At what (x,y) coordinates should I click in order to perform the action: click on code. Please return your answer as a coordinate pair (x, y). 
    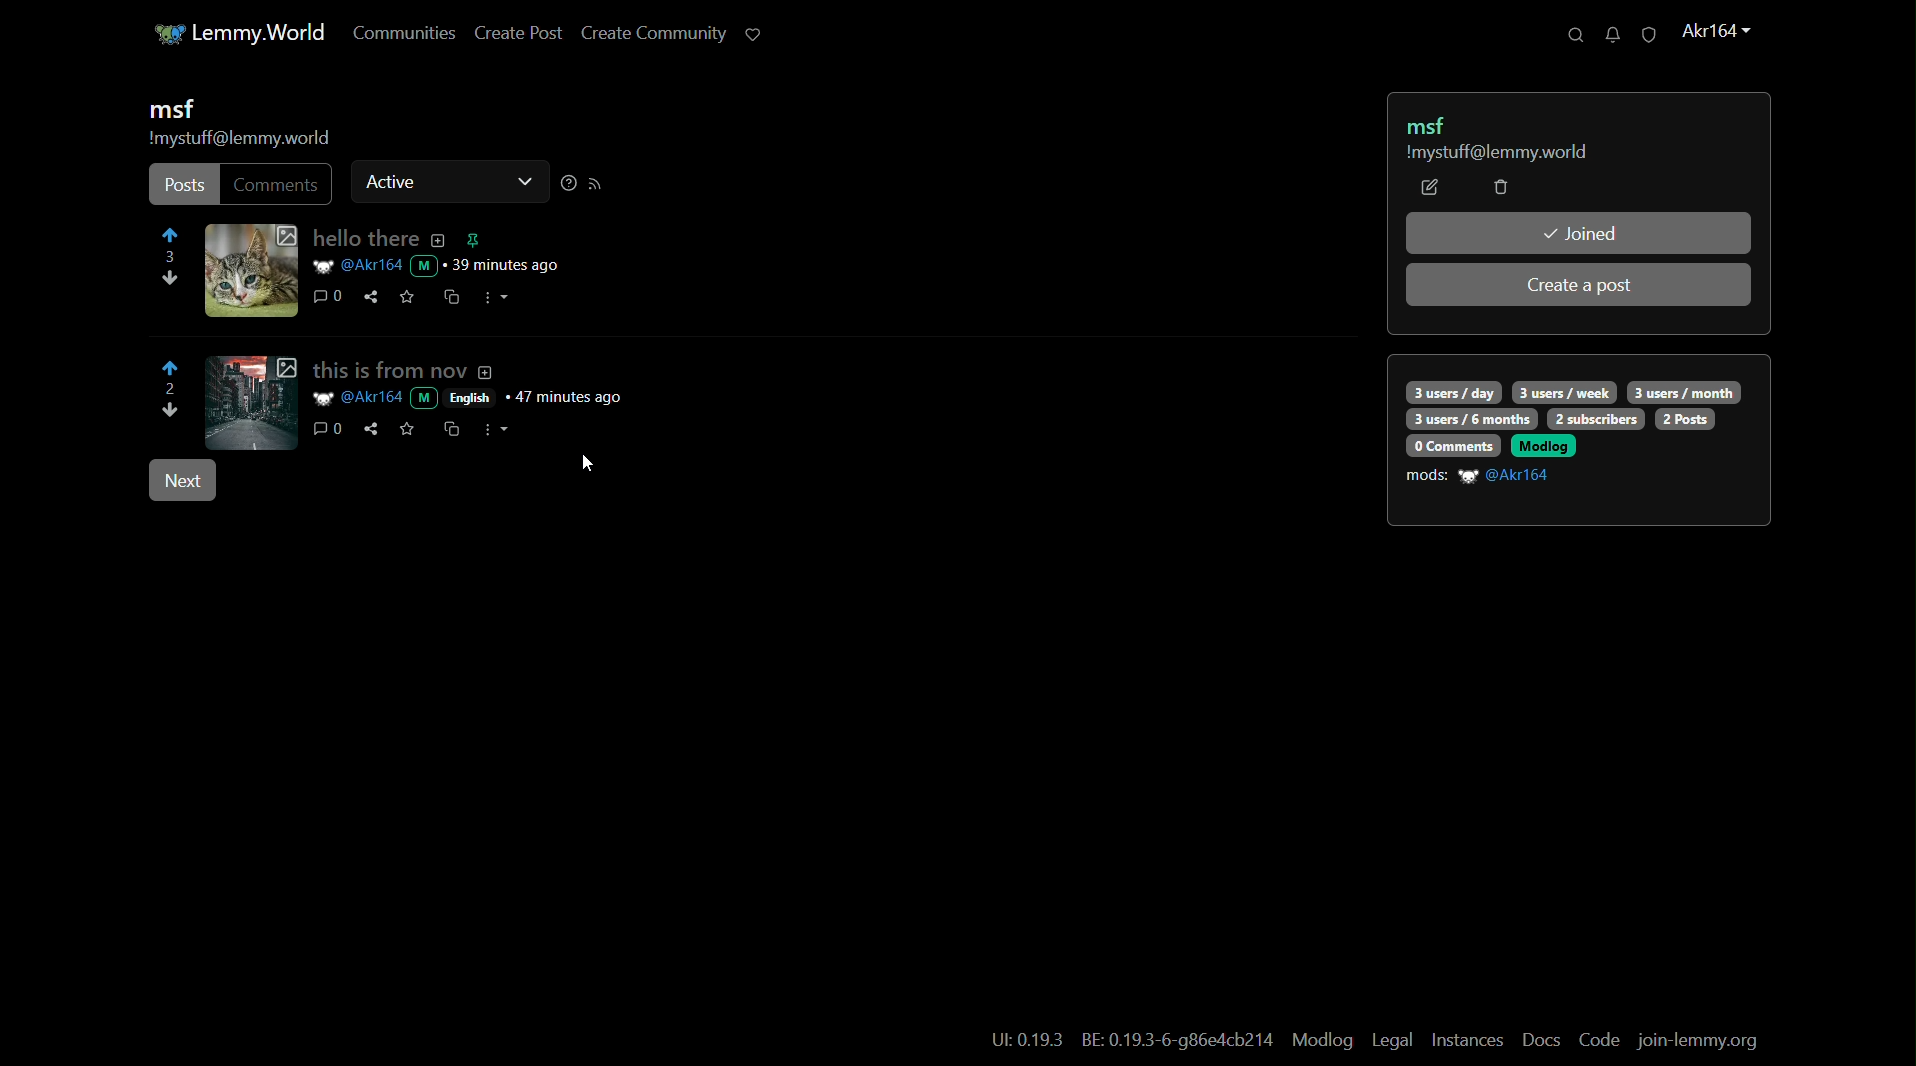
    Looking at the image, I should click on (1599, 1041).